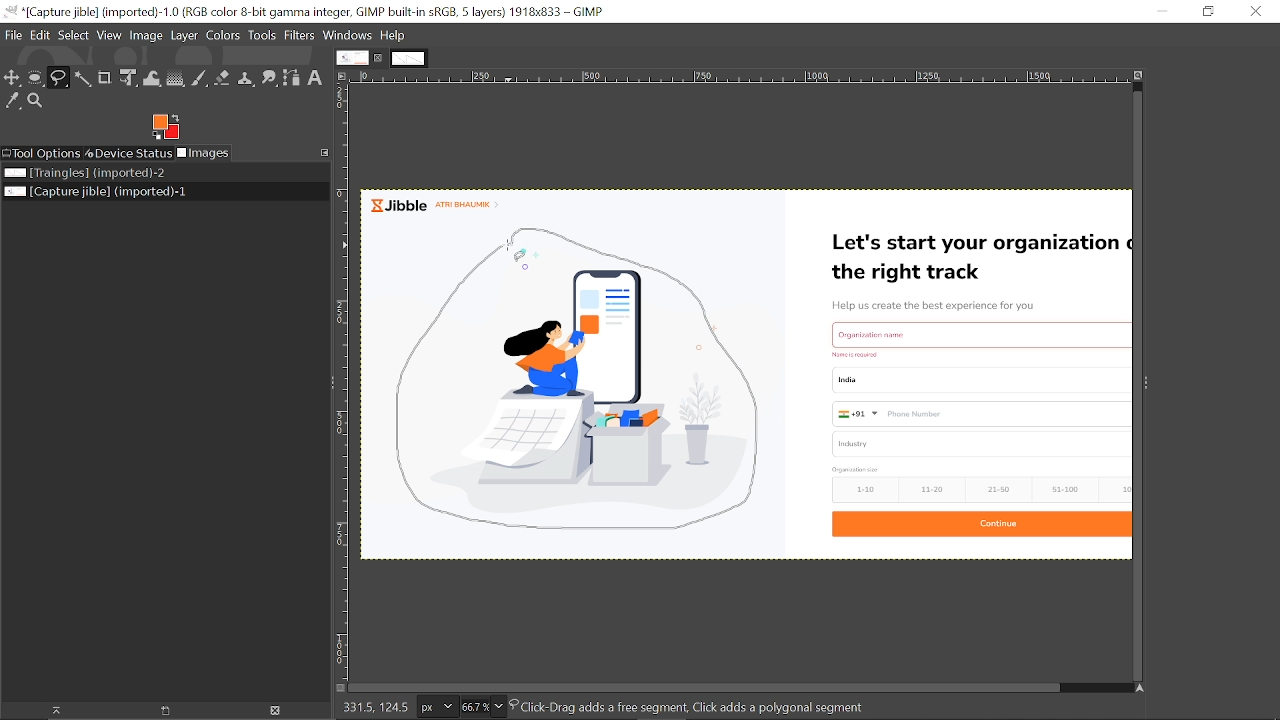  What do you see at coordinates (473, 707) in the screenshot?
I see `Current zoom` at bounding box center [473, 707].